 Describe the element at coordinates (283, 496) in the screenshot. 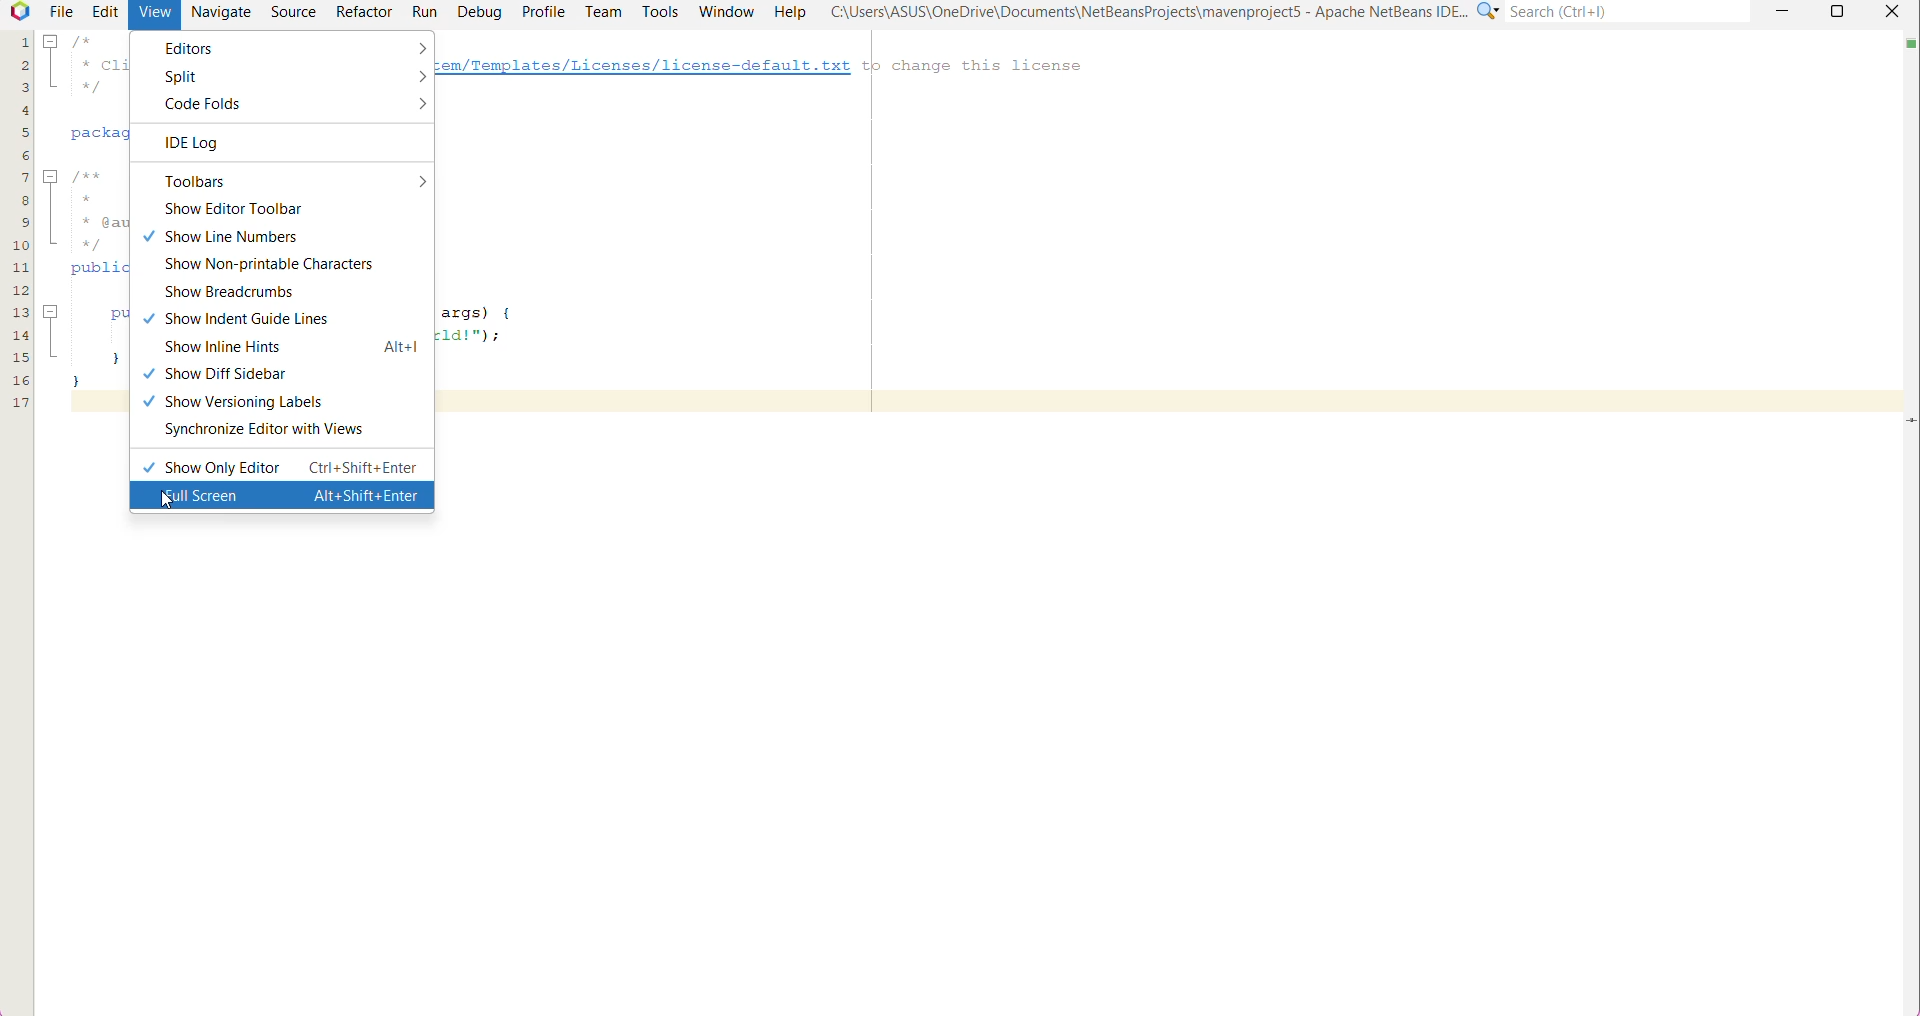

I see `Click to enter Full Screen mode` at that location.